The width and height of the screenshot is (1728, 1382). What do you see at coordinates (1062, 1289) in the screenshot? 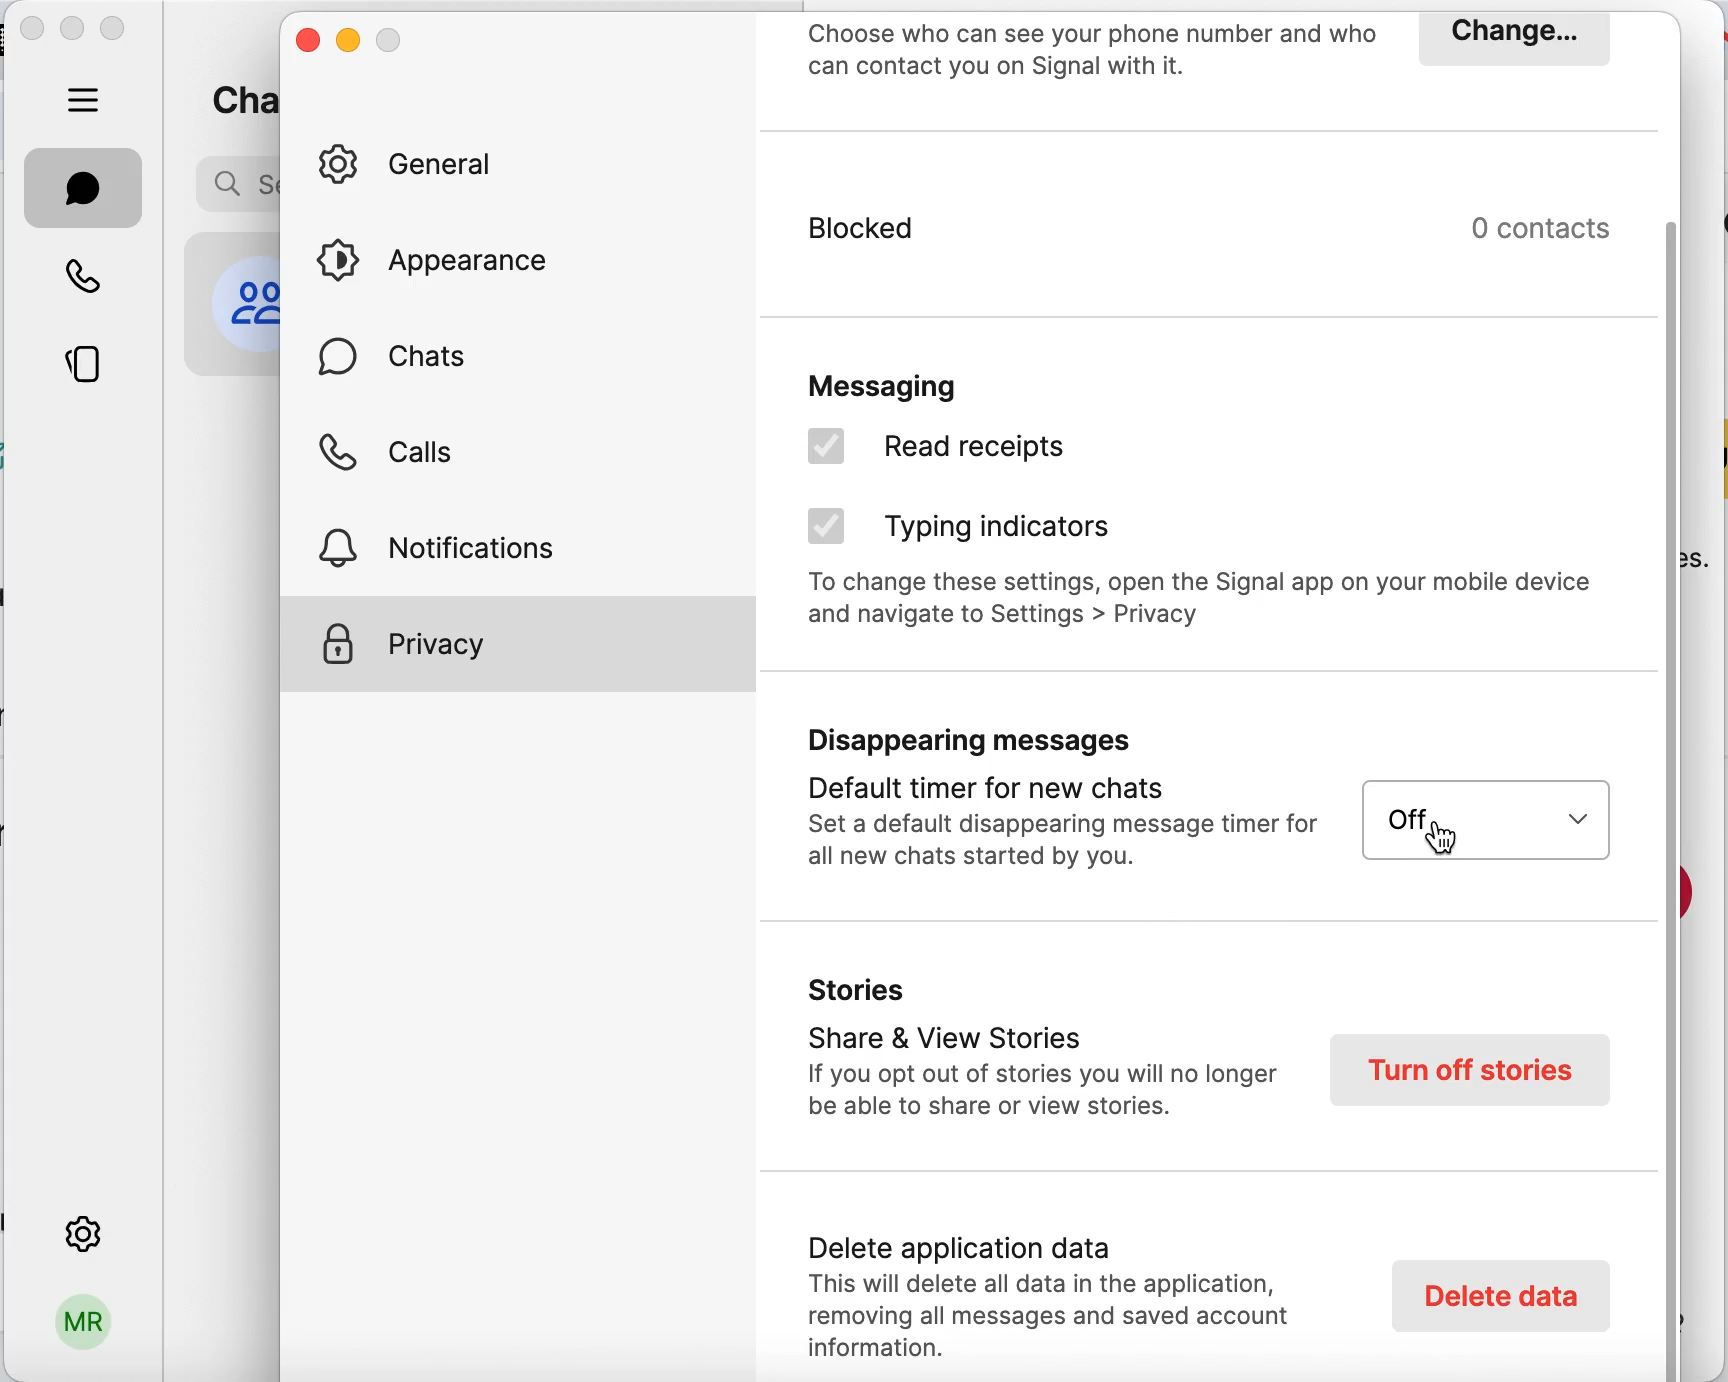
I see `delete application data` at bounding box center [1062, 1289].